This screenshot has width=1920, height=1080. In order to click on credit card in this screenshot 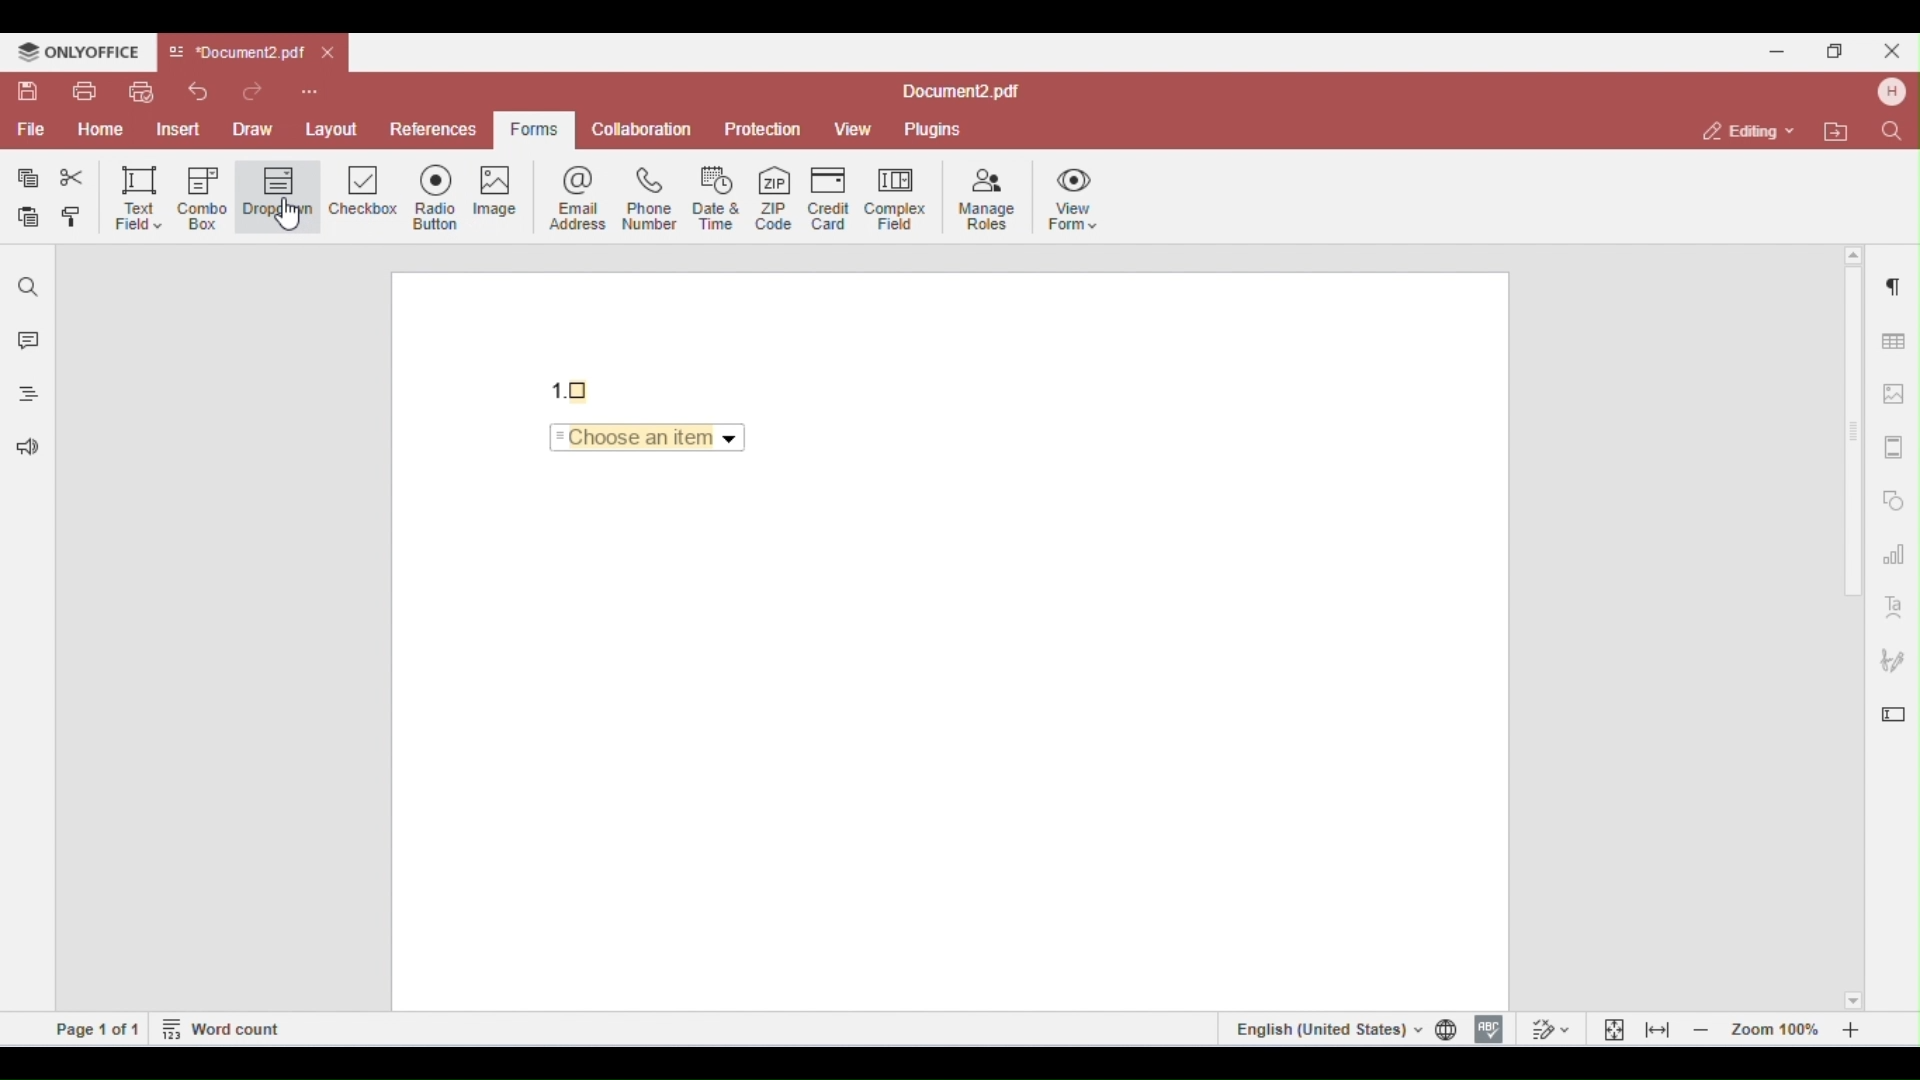, I will do `click(832, 197)`.